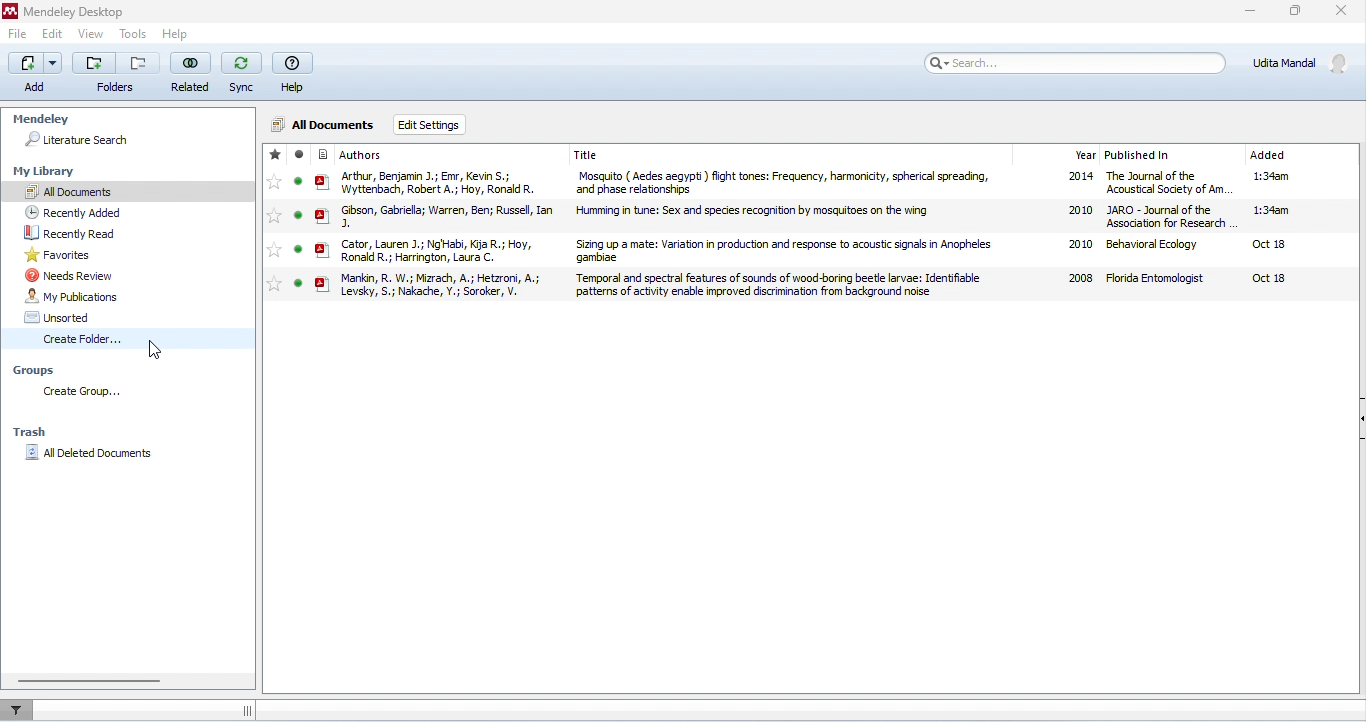  I want to click on edit settings, so click(429, 123).